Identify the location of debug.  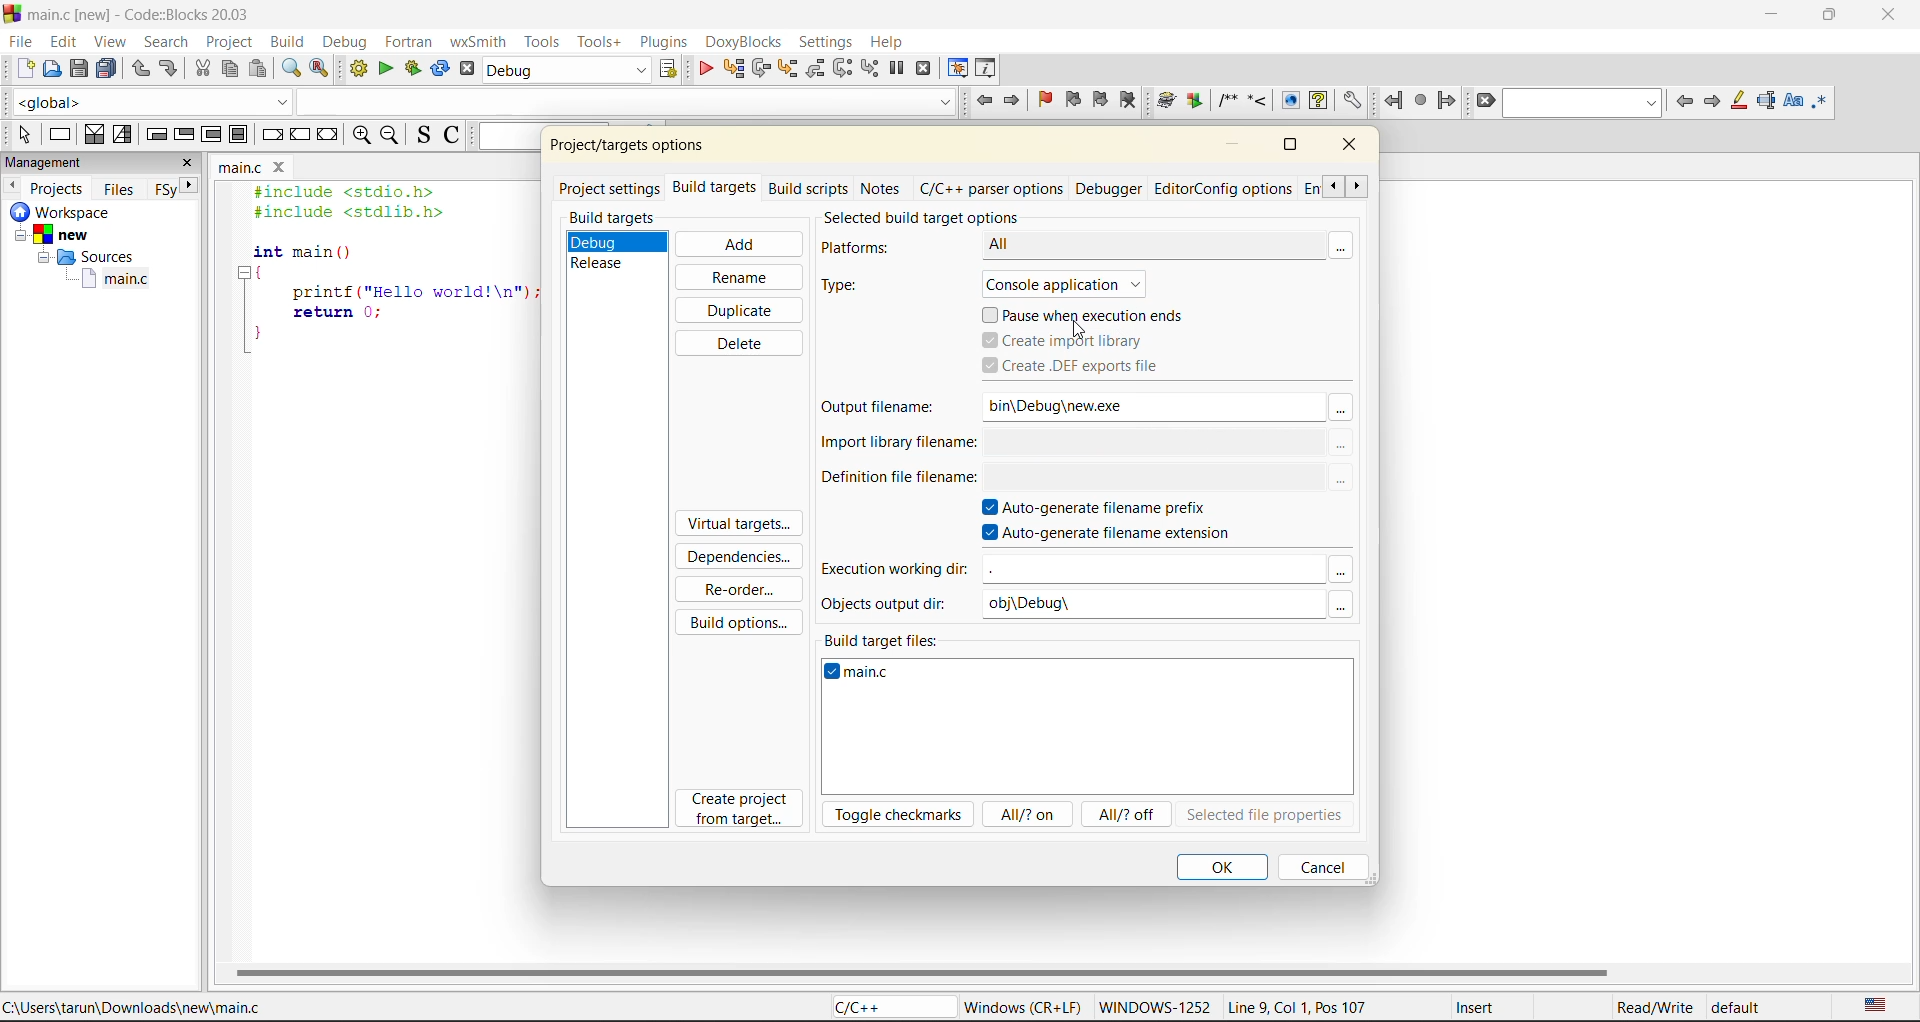
(603, 240).